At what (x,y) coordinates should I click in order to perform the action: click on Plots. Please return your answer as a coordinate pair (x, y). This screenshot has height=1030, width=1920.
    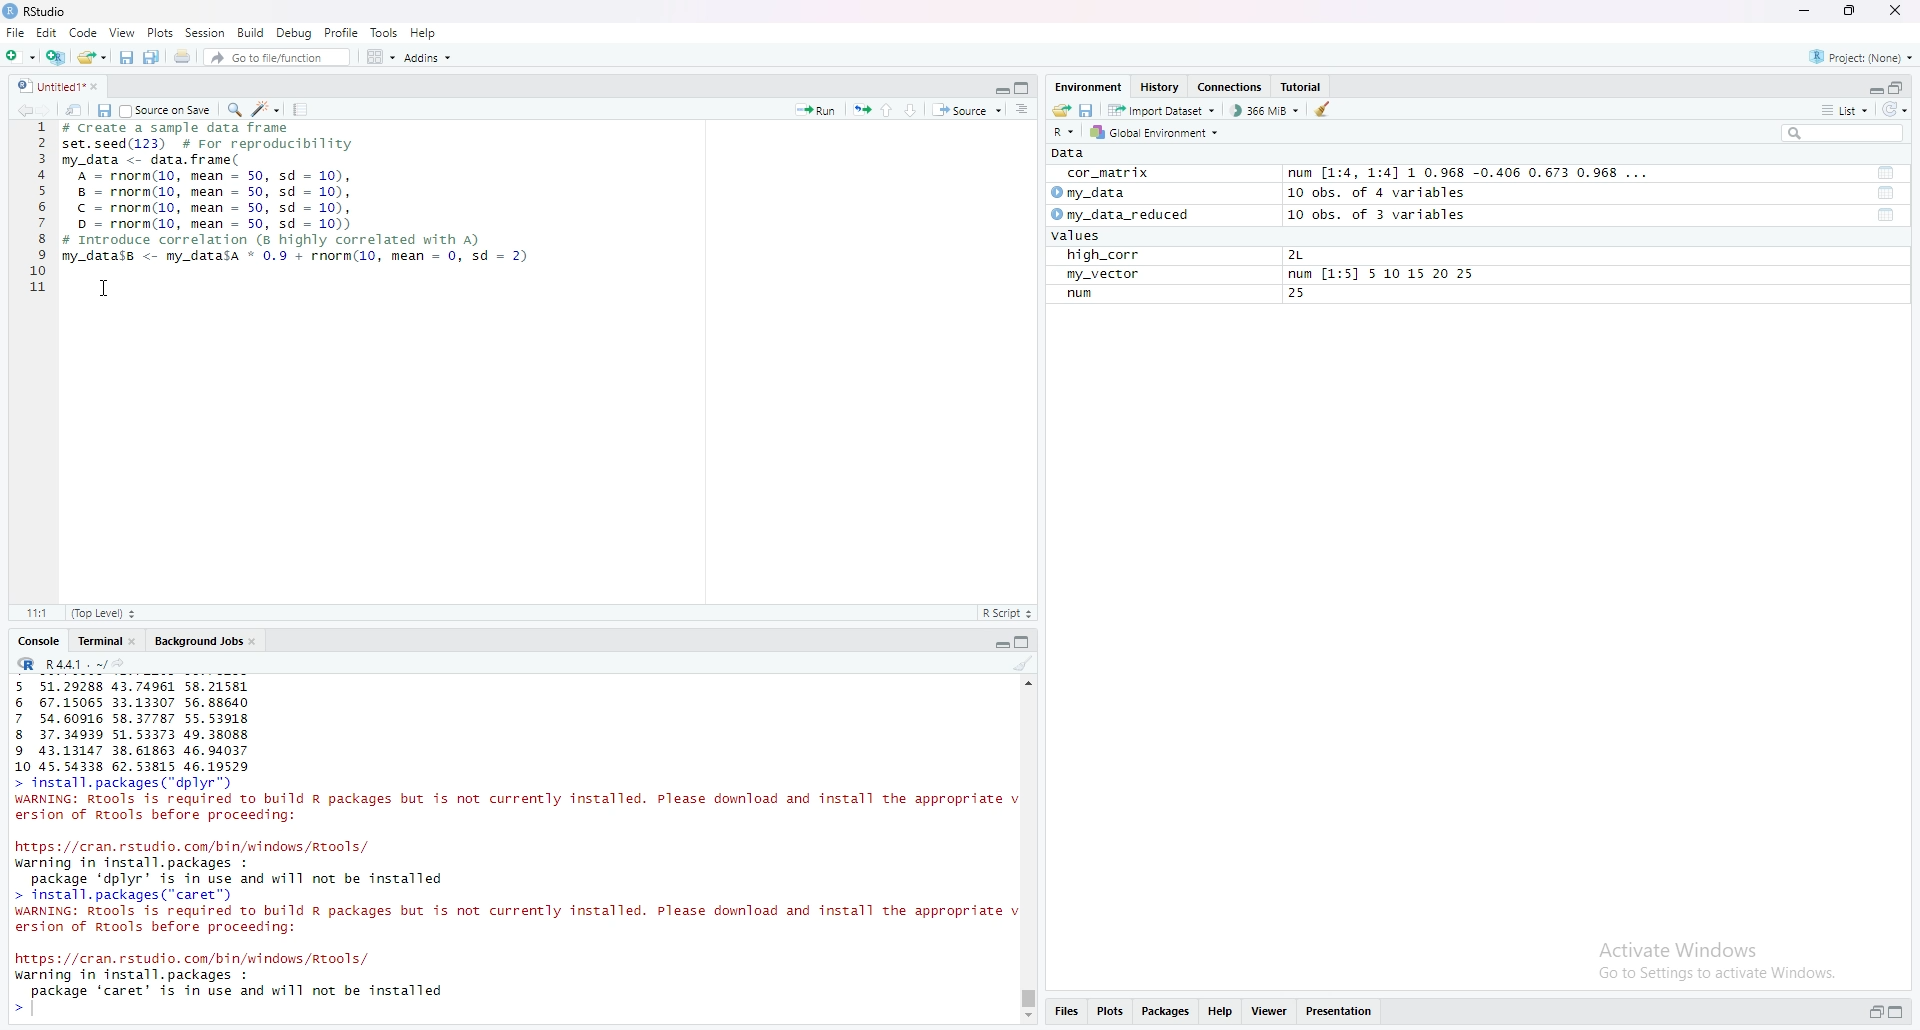
    Looking at the image, I should click on (1109, 1011).